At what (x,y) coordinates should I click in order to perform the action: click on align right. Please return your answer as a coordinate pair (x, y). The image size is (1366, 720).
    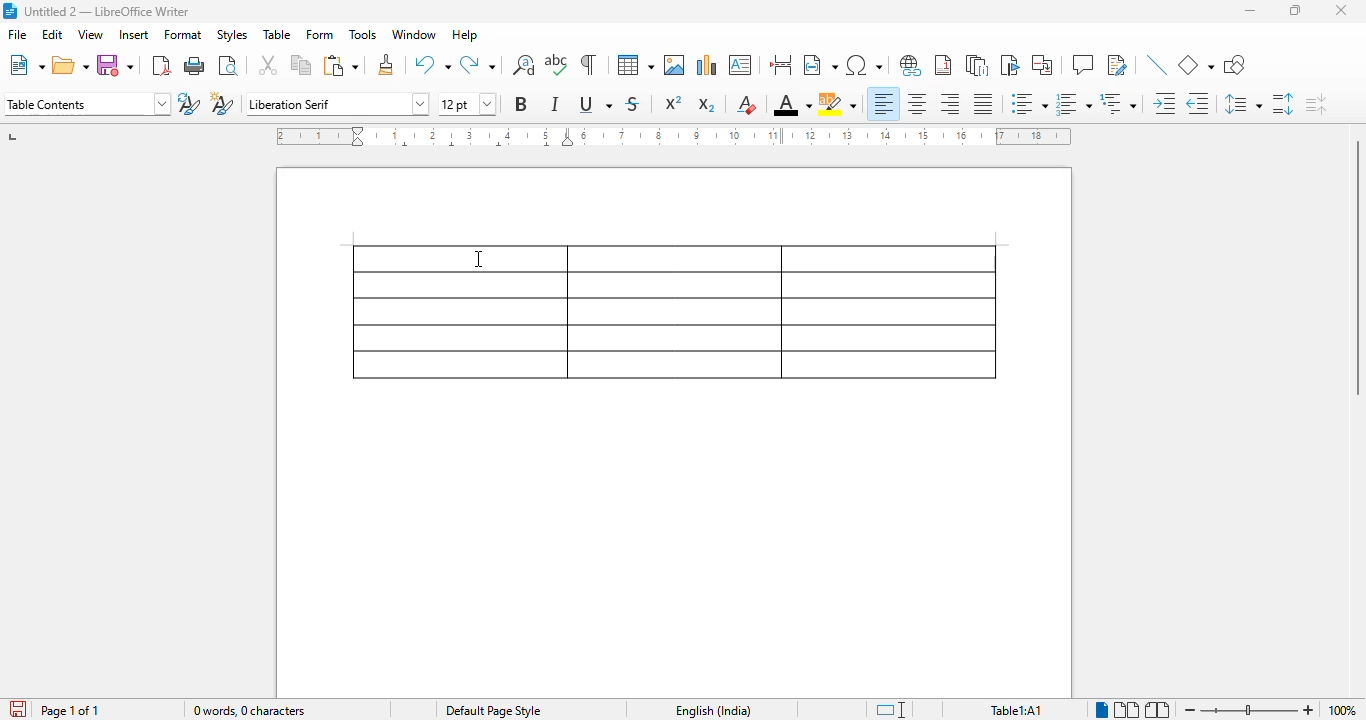
    Looking at the image, I should click on (949, 104).